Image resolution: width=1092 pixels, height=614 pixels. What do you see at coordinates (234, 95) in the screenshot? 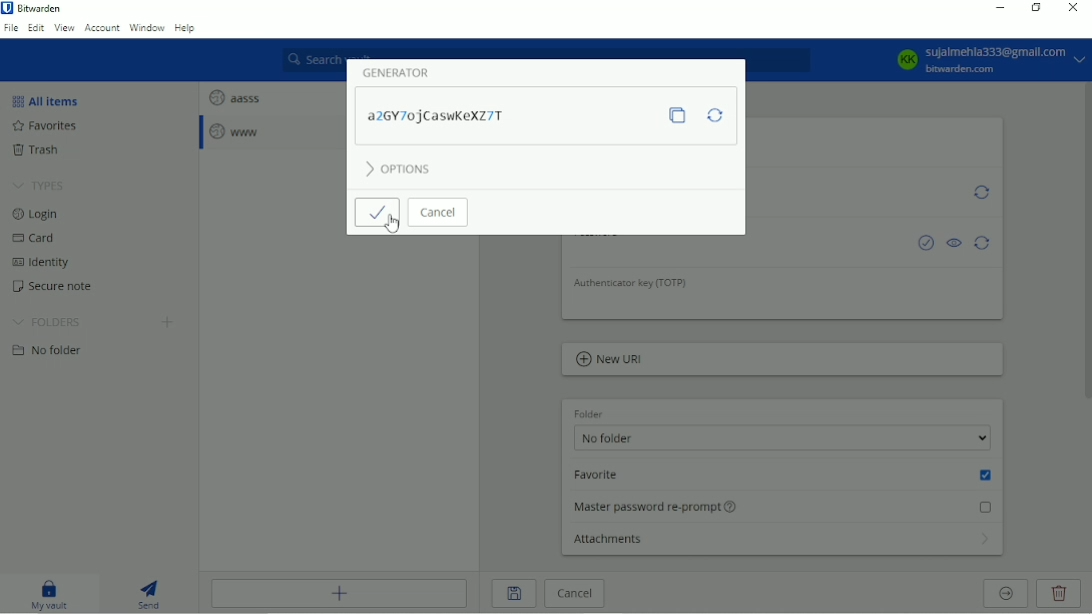
I see `aasss` at bounding box center [234, 95].